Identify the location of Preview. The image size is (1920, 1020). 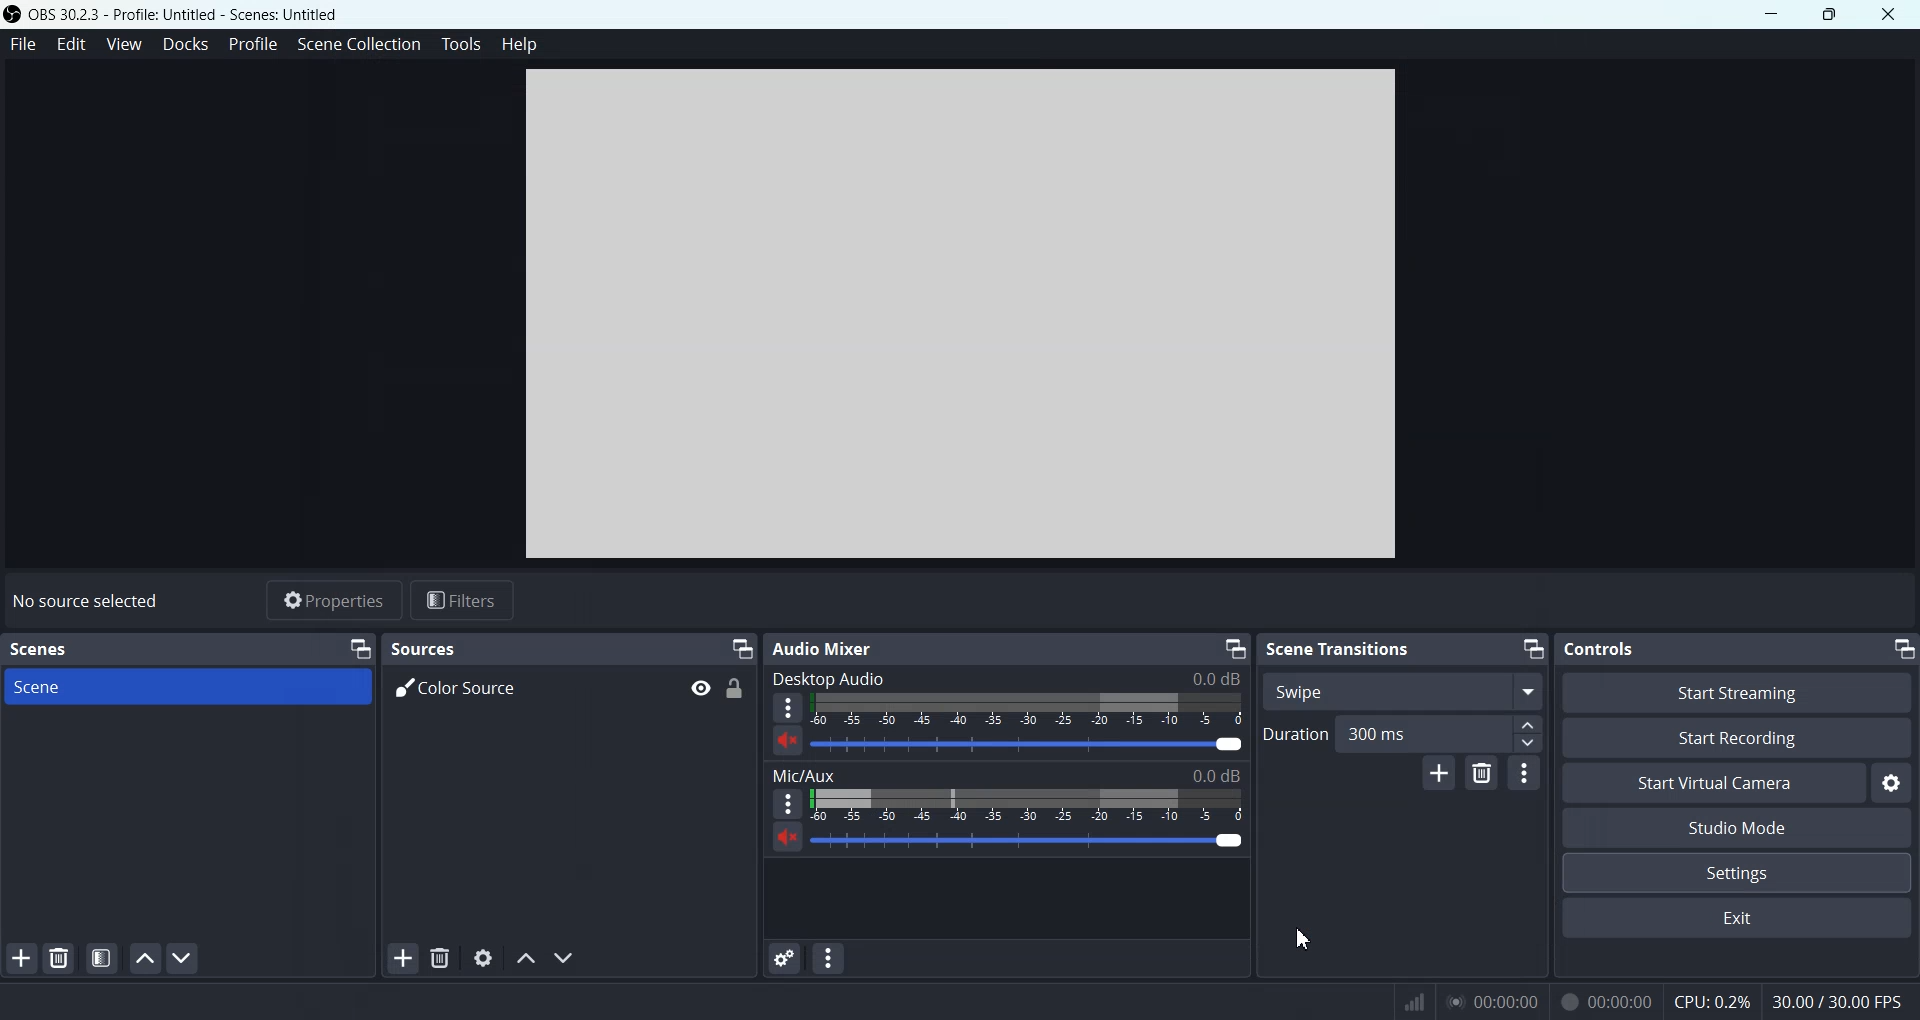
(962, 313).